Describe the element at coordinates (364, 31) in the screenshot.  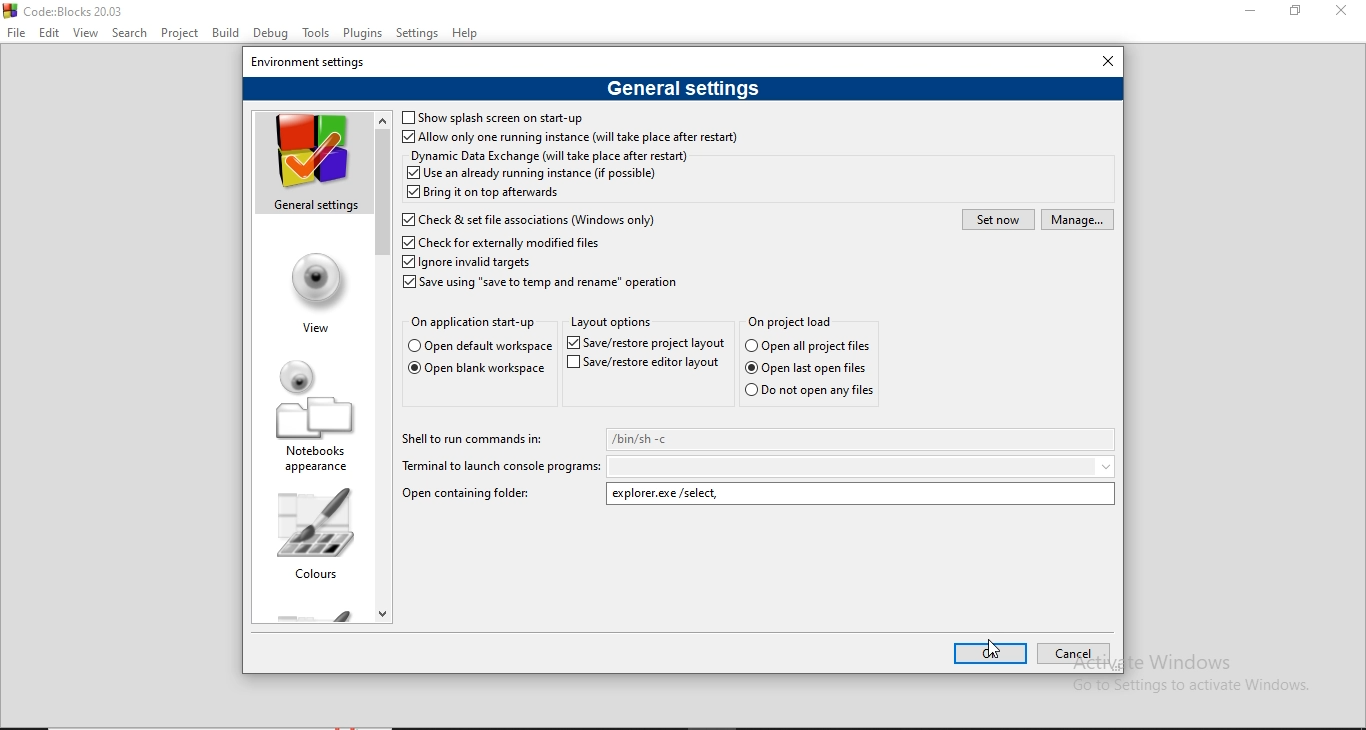
I see `Plugins ` at that location.